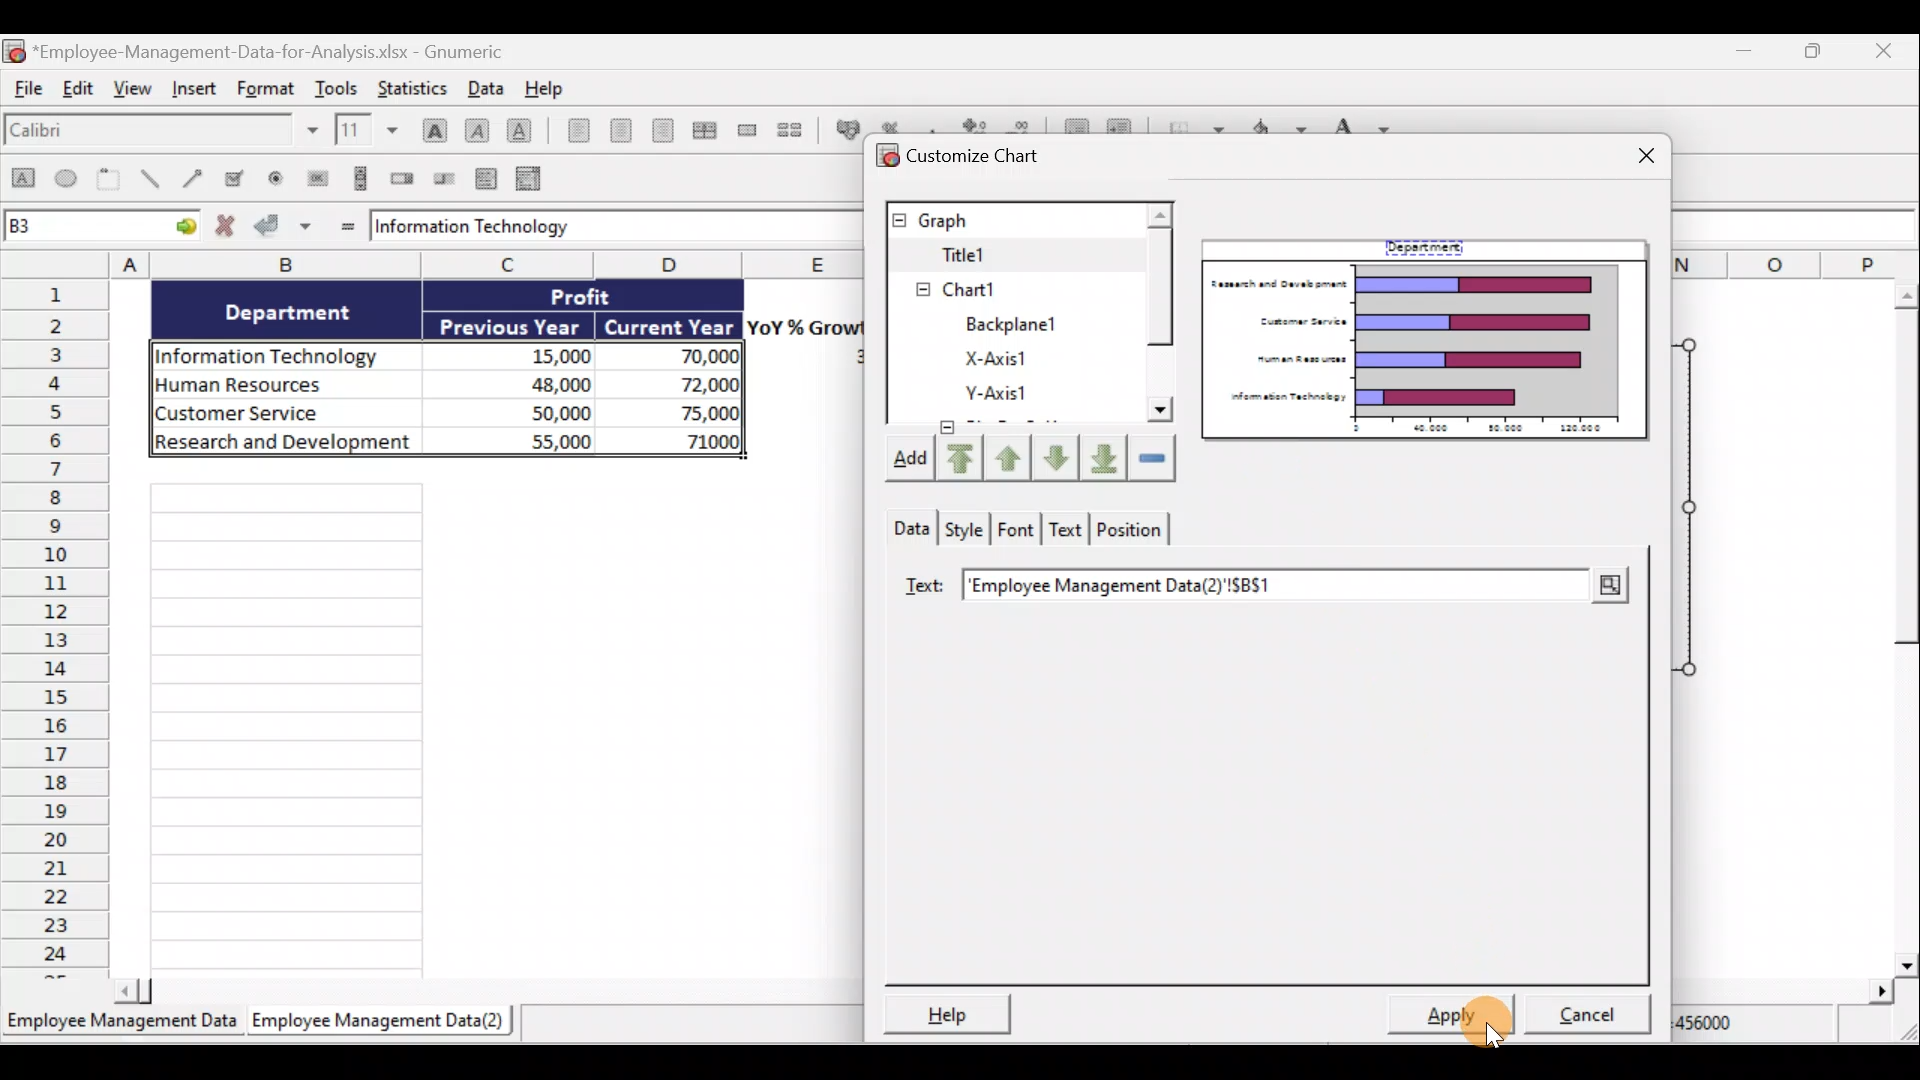 This screenshot has height=1080, width=1920. Describe the element at coordinates (383, 1021) in the screenshot. I see `Employee Management Data(2)` at that location.